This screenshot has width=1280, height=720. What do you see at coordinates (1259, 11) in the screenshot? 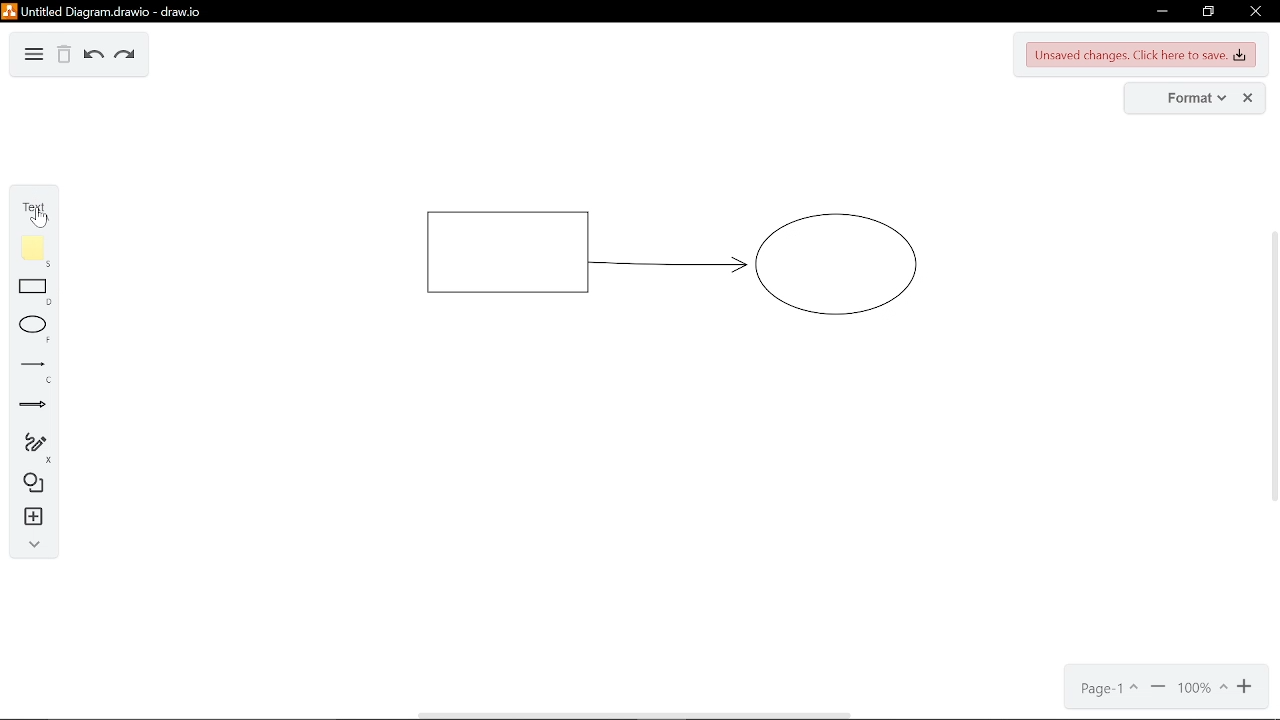
I see `close` at bounding box center [1259, 11].